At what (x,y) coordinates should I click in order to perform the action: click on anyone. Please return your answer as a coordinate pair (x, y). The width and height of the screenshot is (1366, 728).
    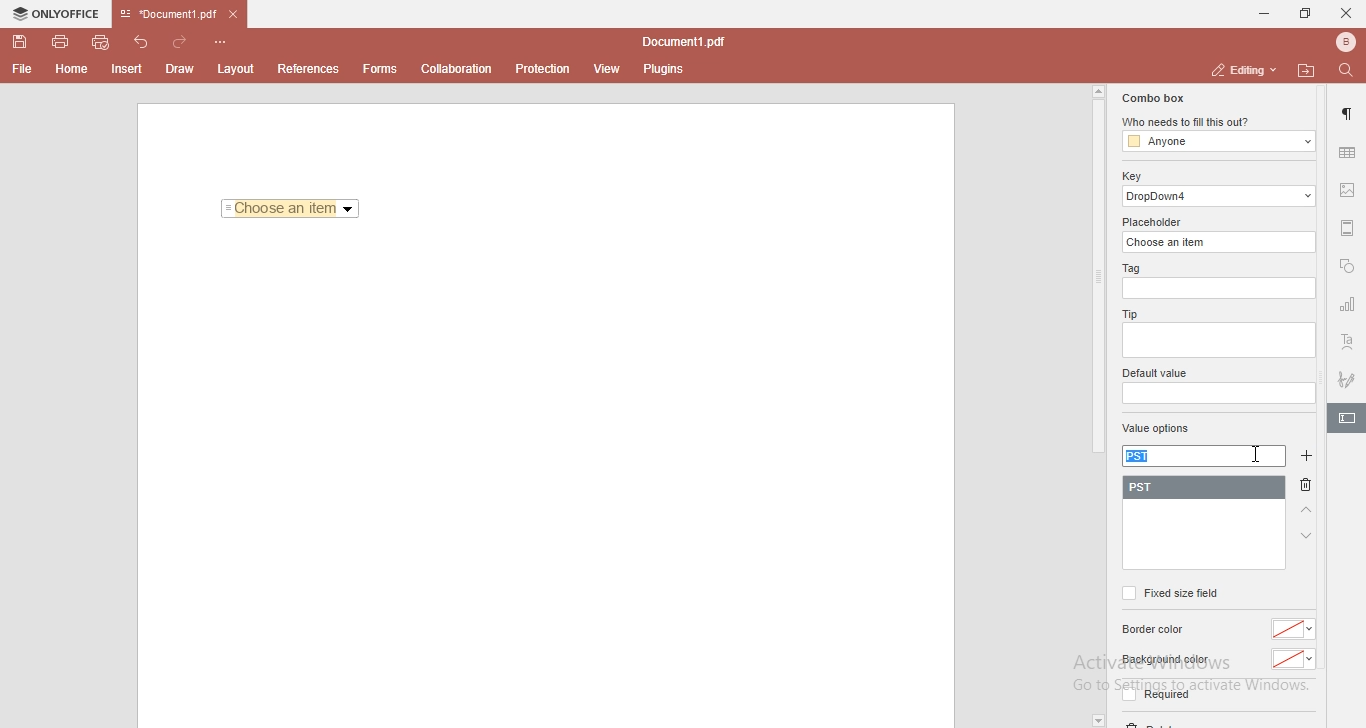
    Looking at the image, I should click on (1217, 142).